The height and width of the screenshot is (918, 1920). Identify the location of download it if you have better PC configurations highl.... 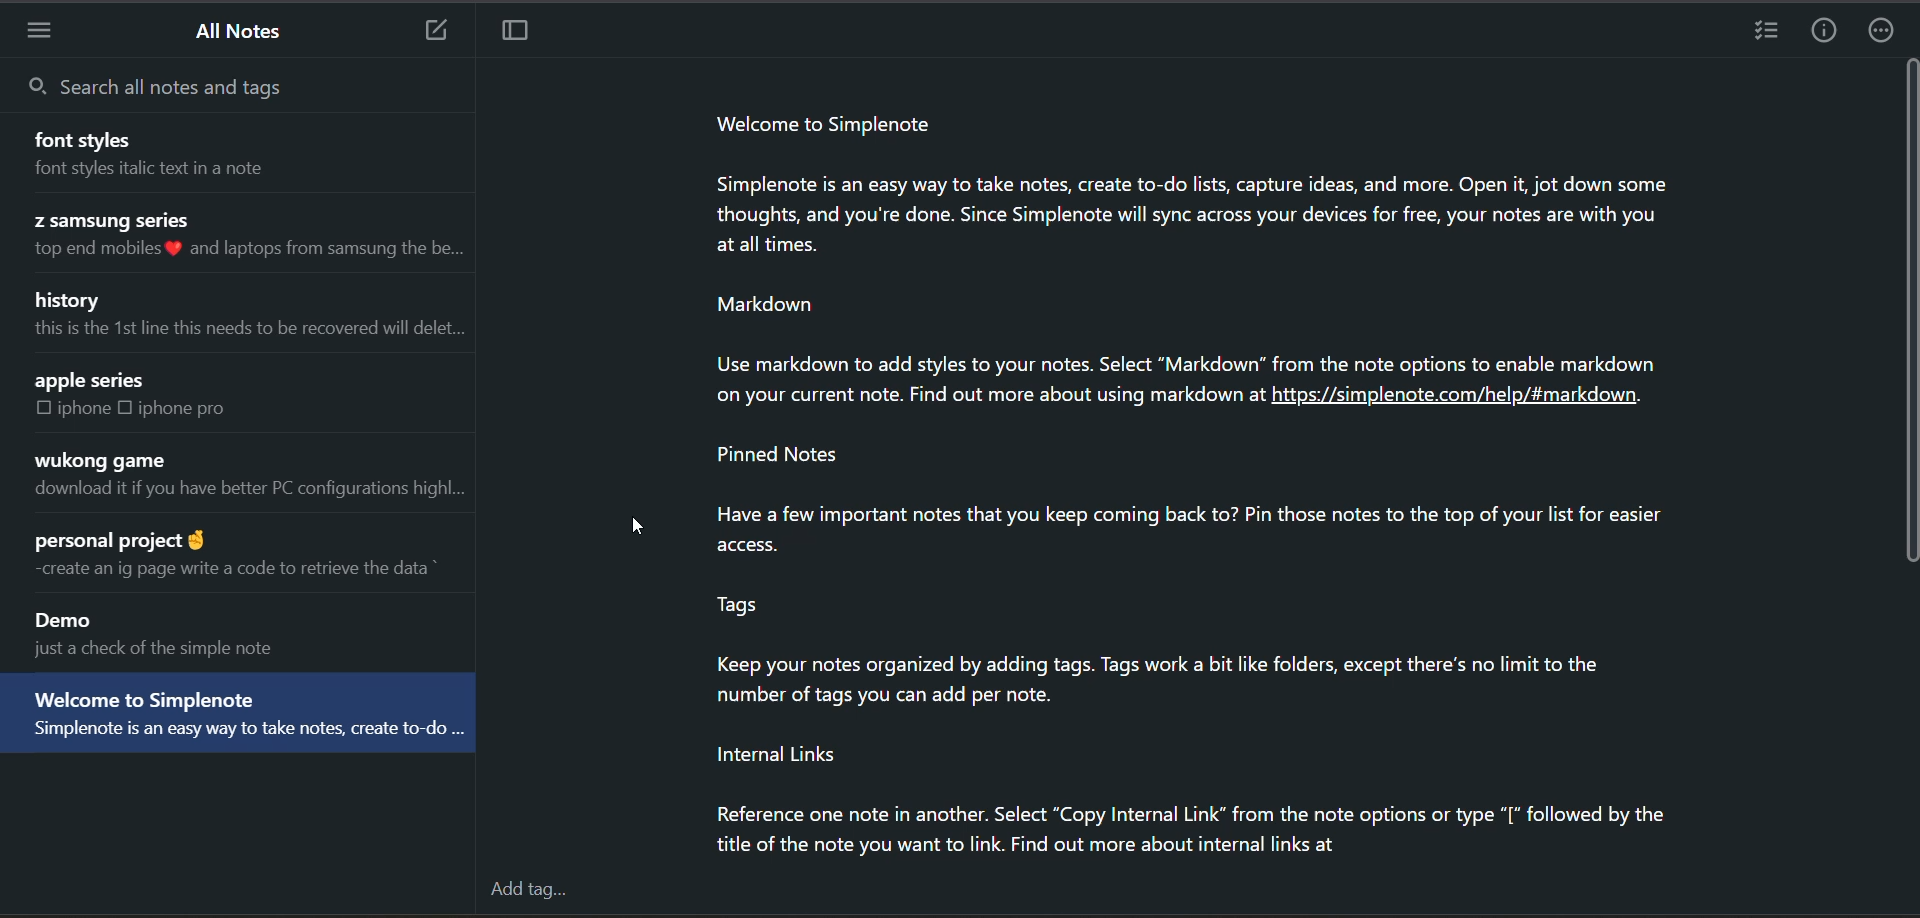
(248, 497).